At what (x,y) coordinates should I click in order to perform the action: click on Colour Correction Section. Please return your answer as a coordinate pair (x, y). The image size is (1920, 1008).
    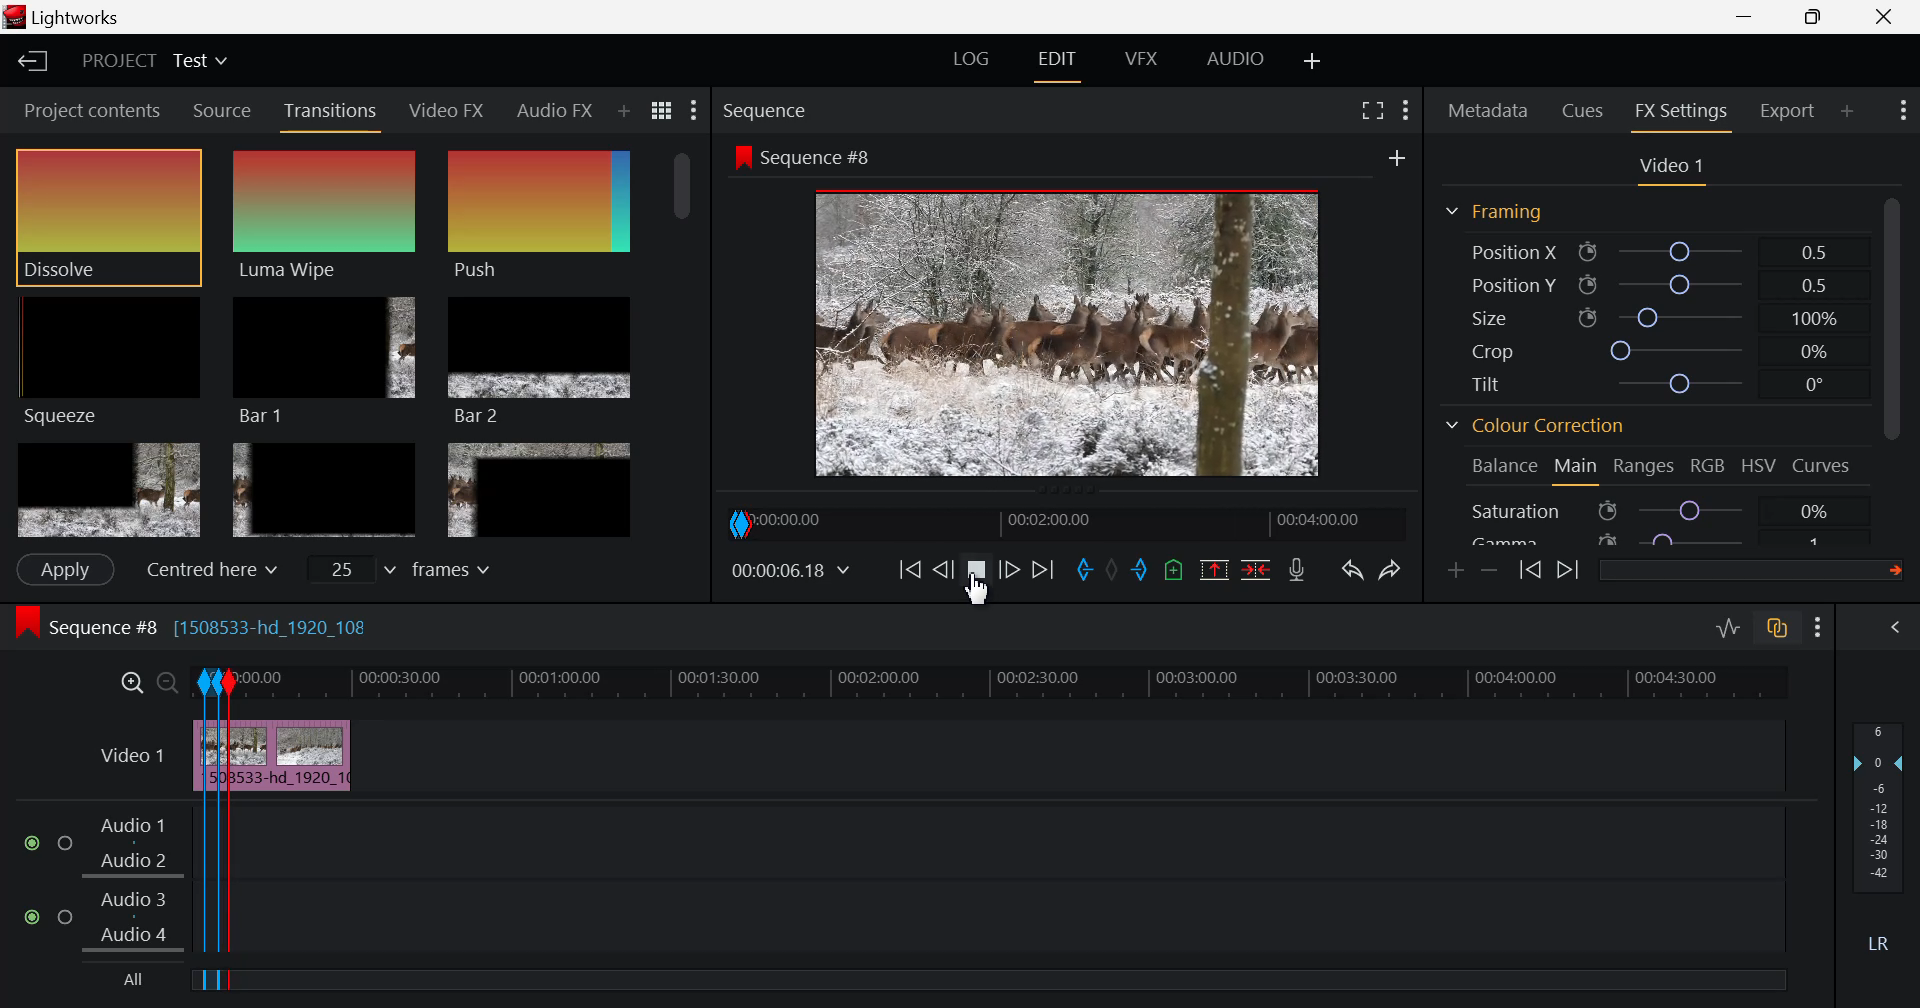
    Looking at the image, I should click on (1536, 428).